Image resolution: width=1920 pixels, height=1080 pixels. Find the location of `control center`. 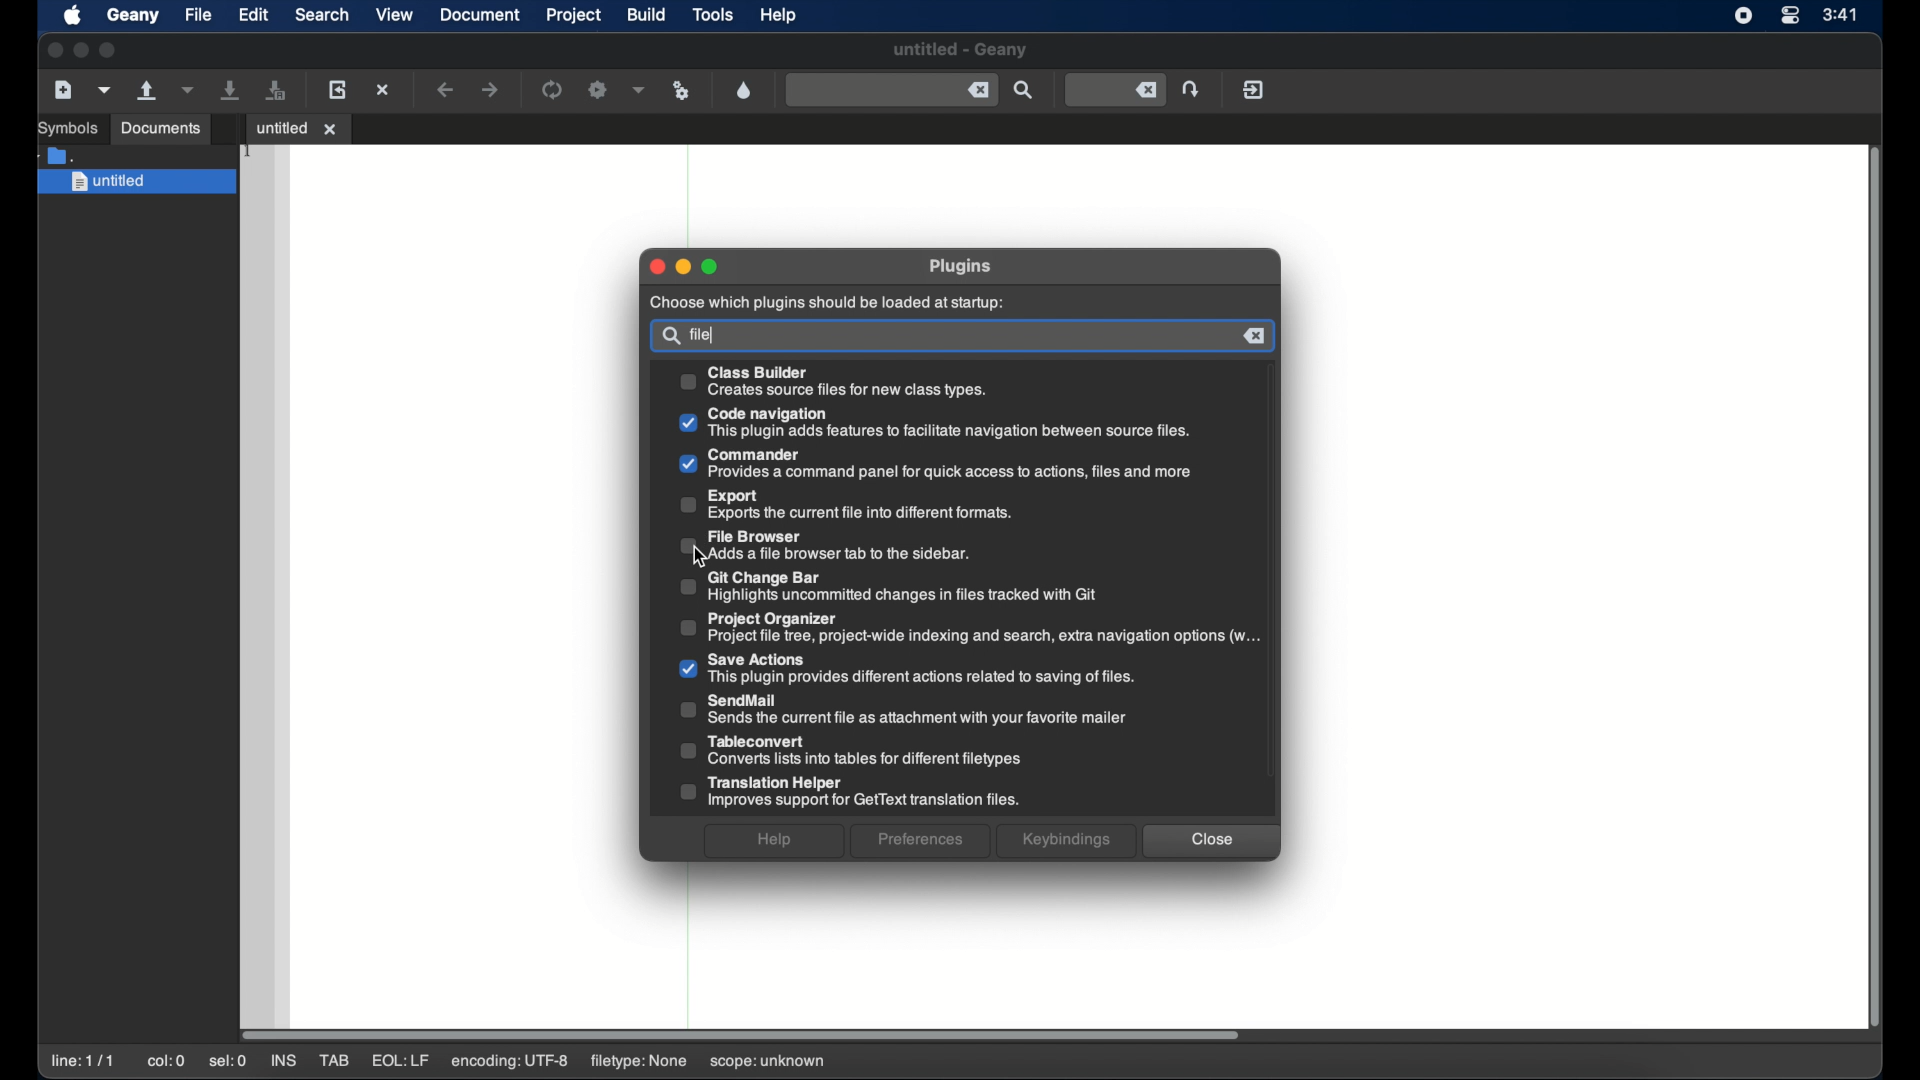

control center is located at coordinates (1792, 16).